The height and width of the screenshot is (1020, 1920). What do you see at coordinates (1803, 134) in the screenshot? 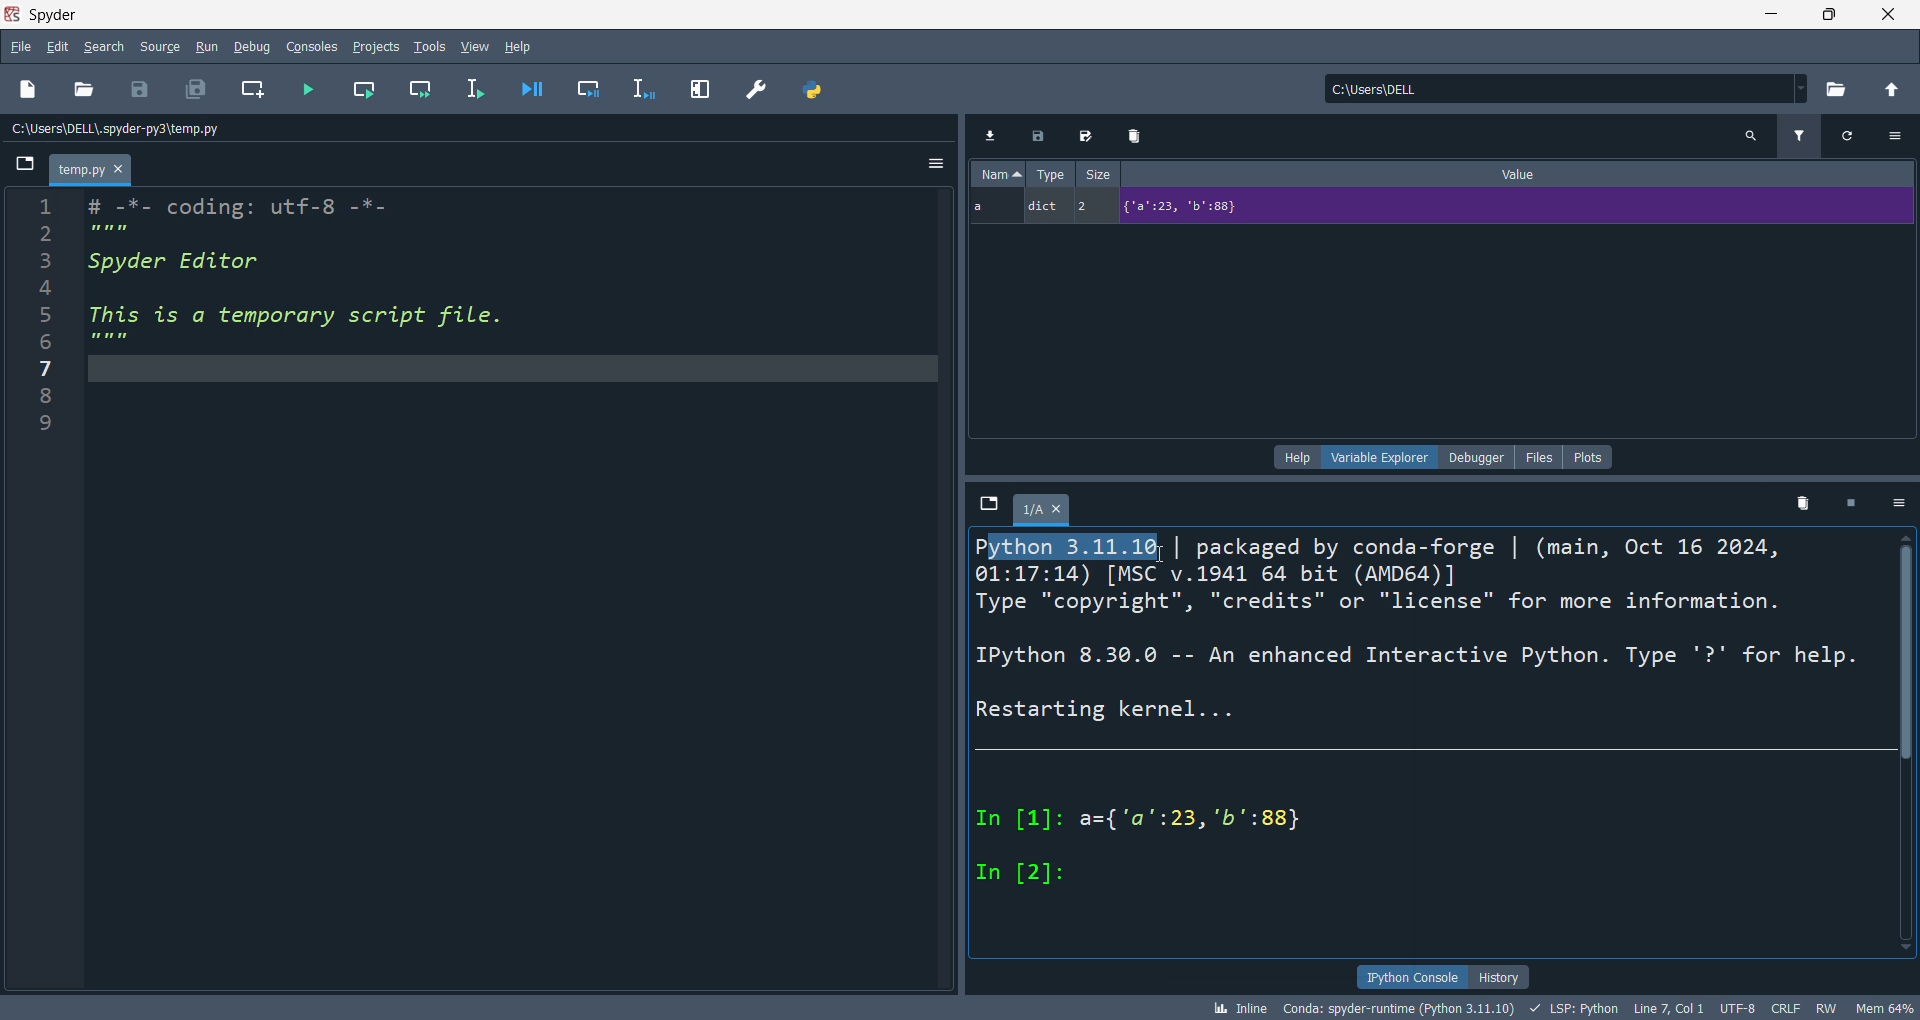
I see `filter` at bounding box center [1803, 134].